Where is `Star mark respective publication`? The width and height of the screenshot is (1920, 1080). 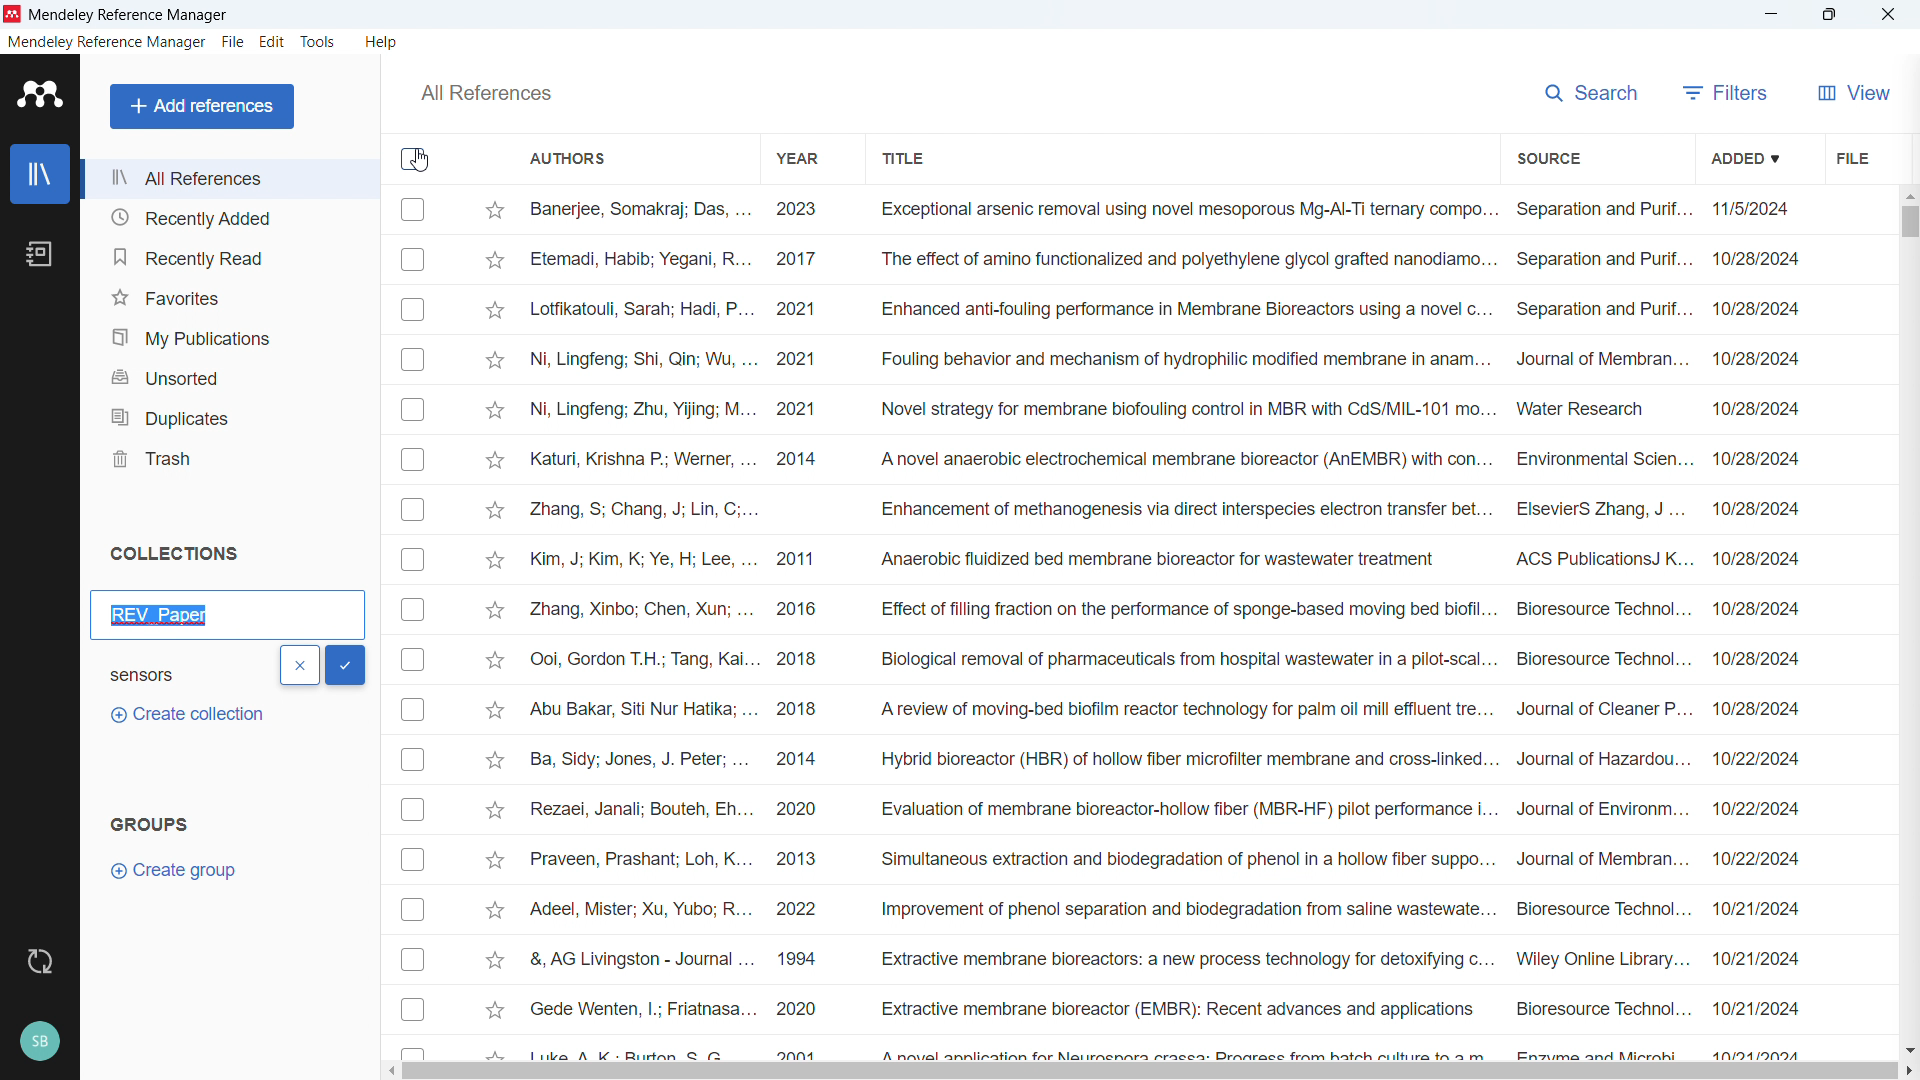 Star mark respective publication is located at coordinates (496, 211).